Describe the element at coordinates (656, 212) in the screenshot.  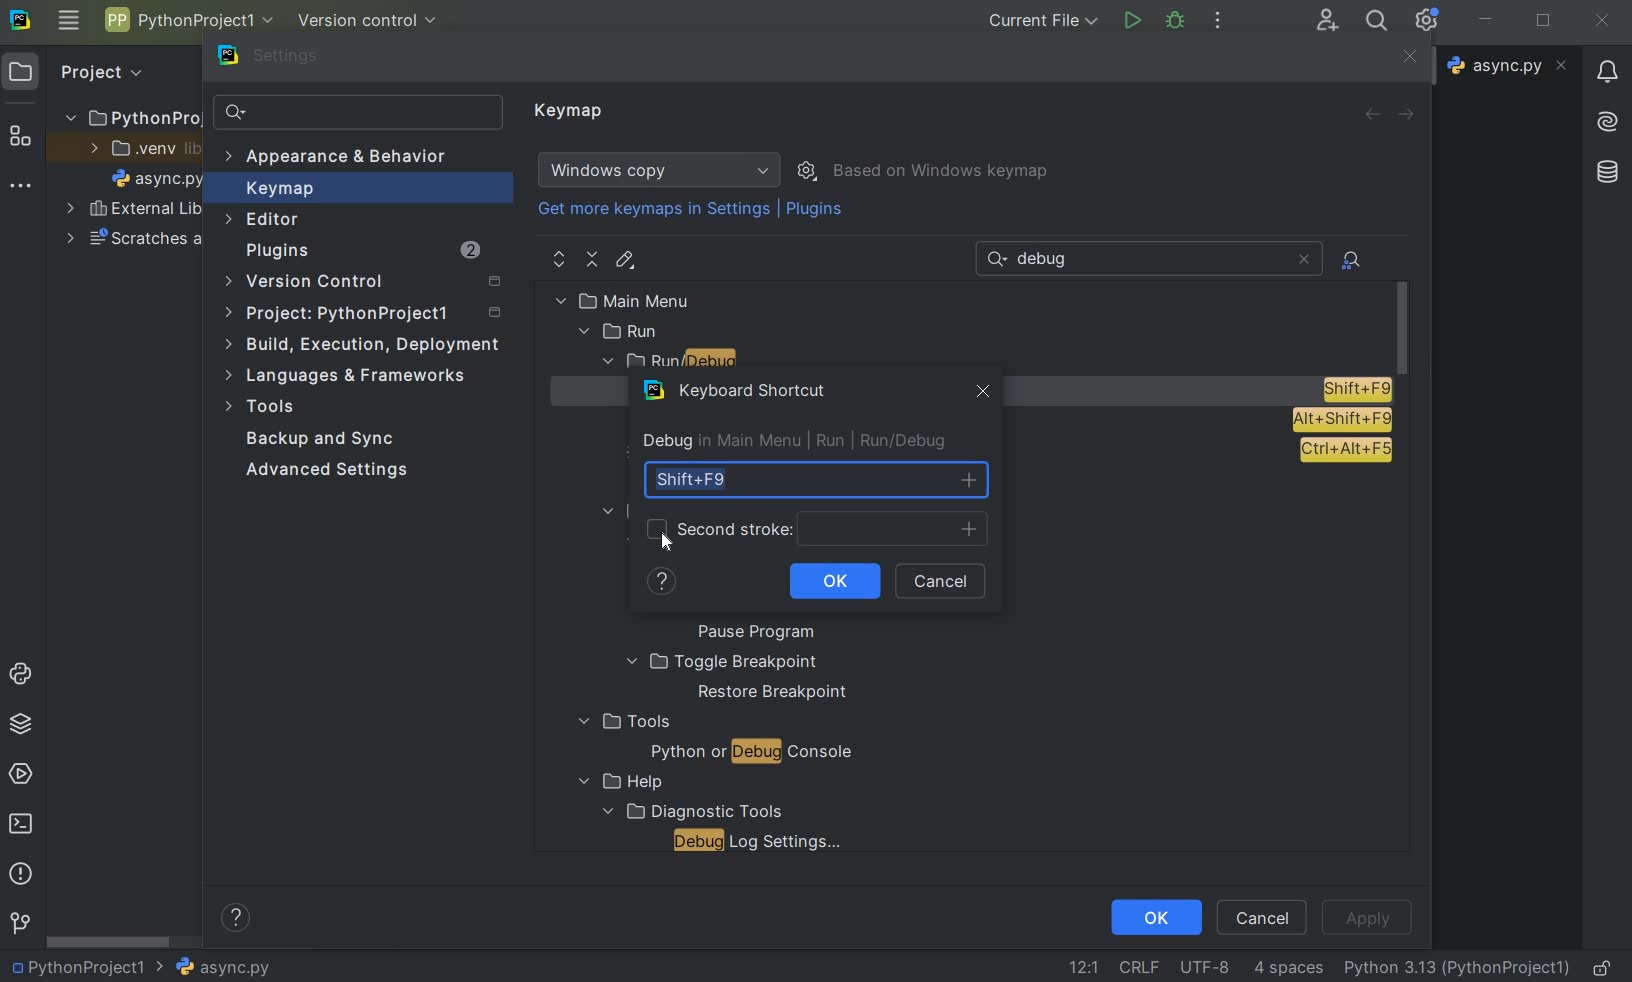
I see `get more keymaps in settings` at that location.